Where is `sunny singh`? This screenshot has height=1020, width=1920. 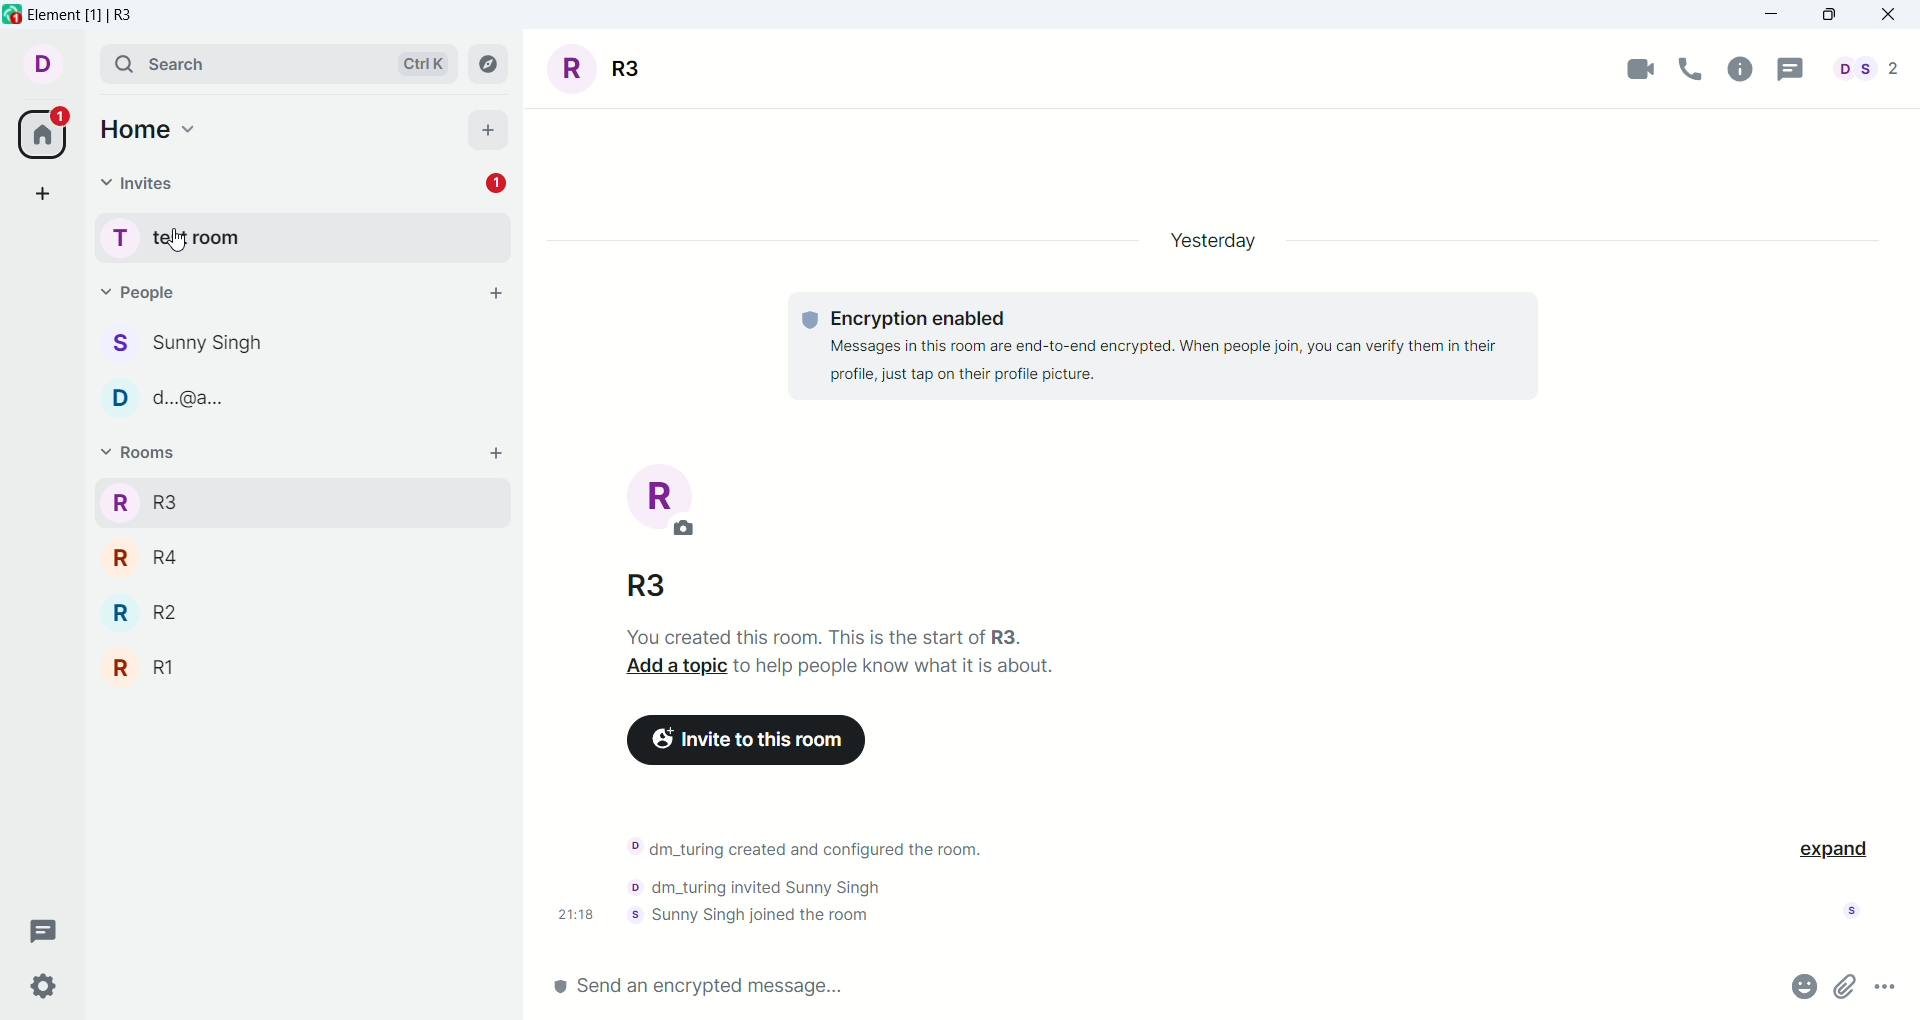 sunny singh is located at coordinates (305, 344).